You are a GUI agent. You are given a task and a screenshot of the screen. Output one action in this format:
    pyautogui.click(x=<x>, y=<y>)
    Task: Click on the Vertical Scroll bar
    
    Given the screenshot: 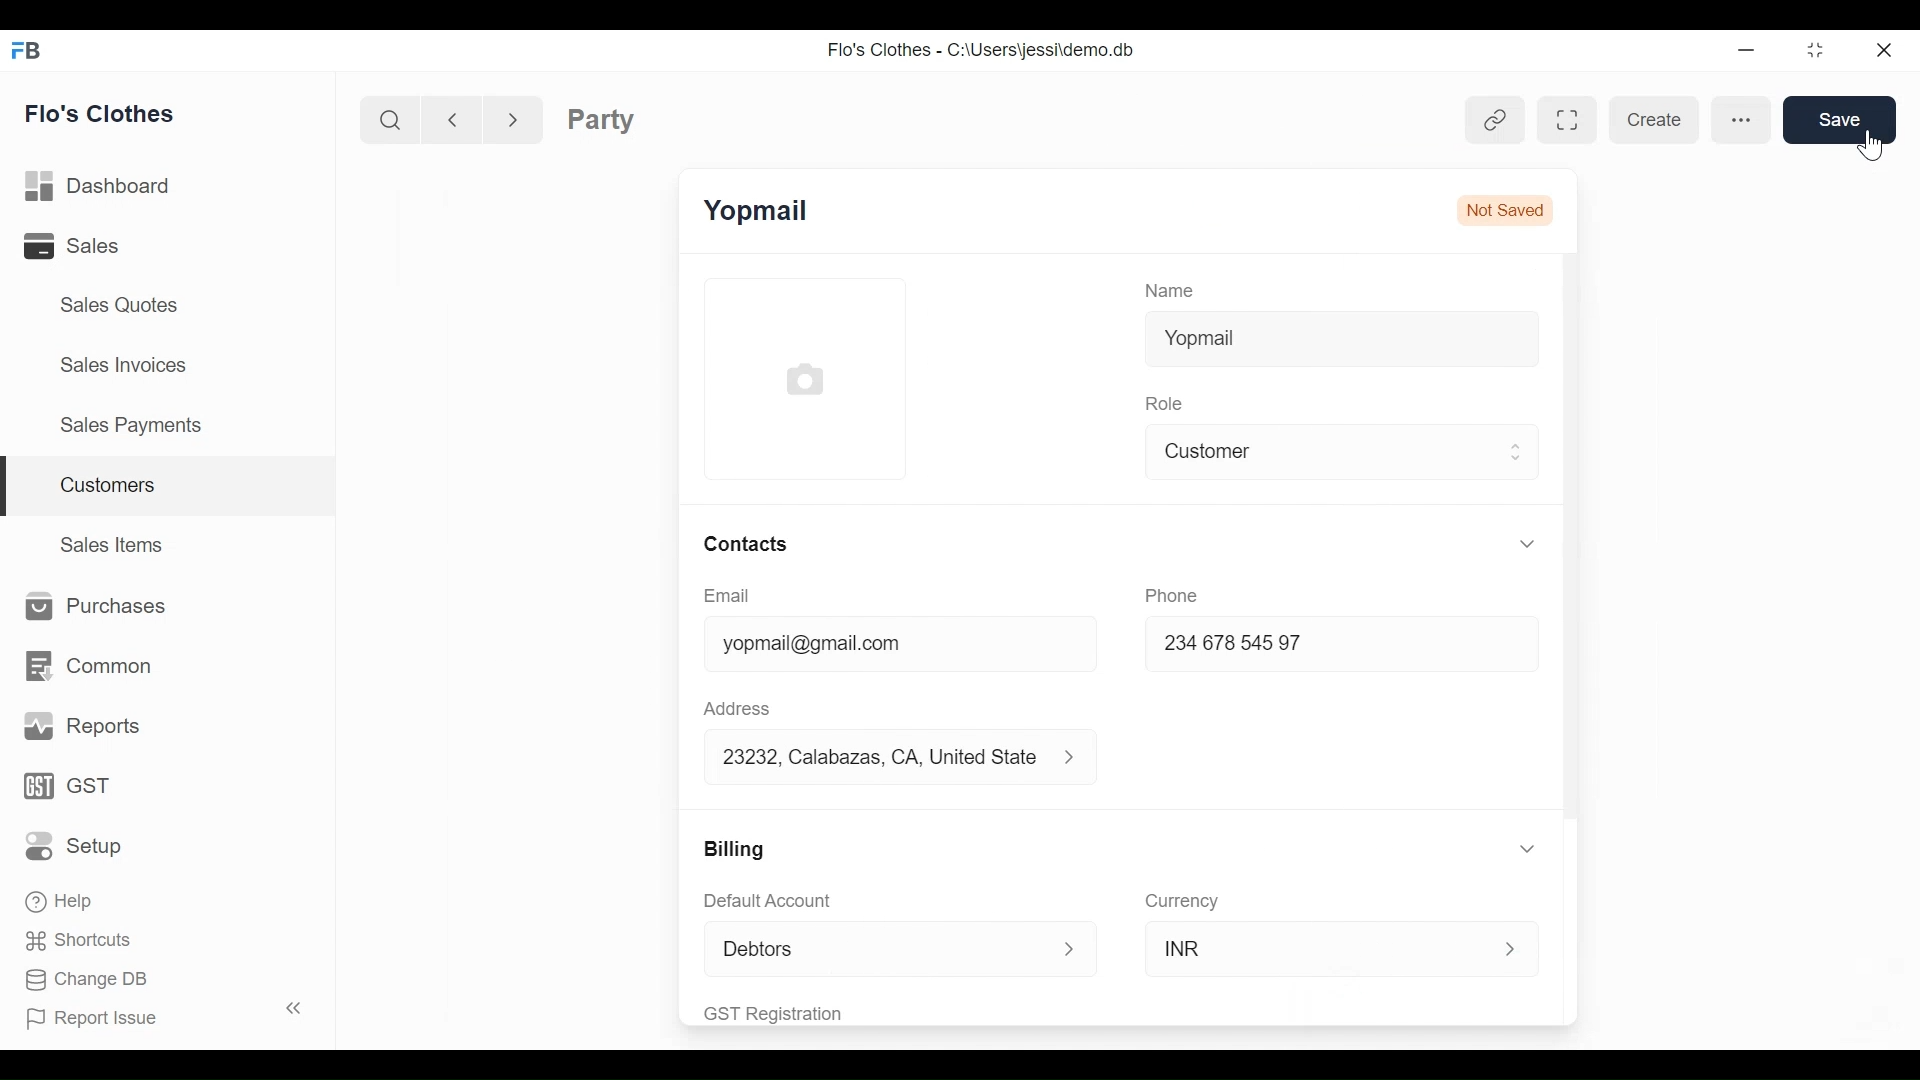 What is the action you would take?
    pyautogui.click(x=1574, y=537)
    